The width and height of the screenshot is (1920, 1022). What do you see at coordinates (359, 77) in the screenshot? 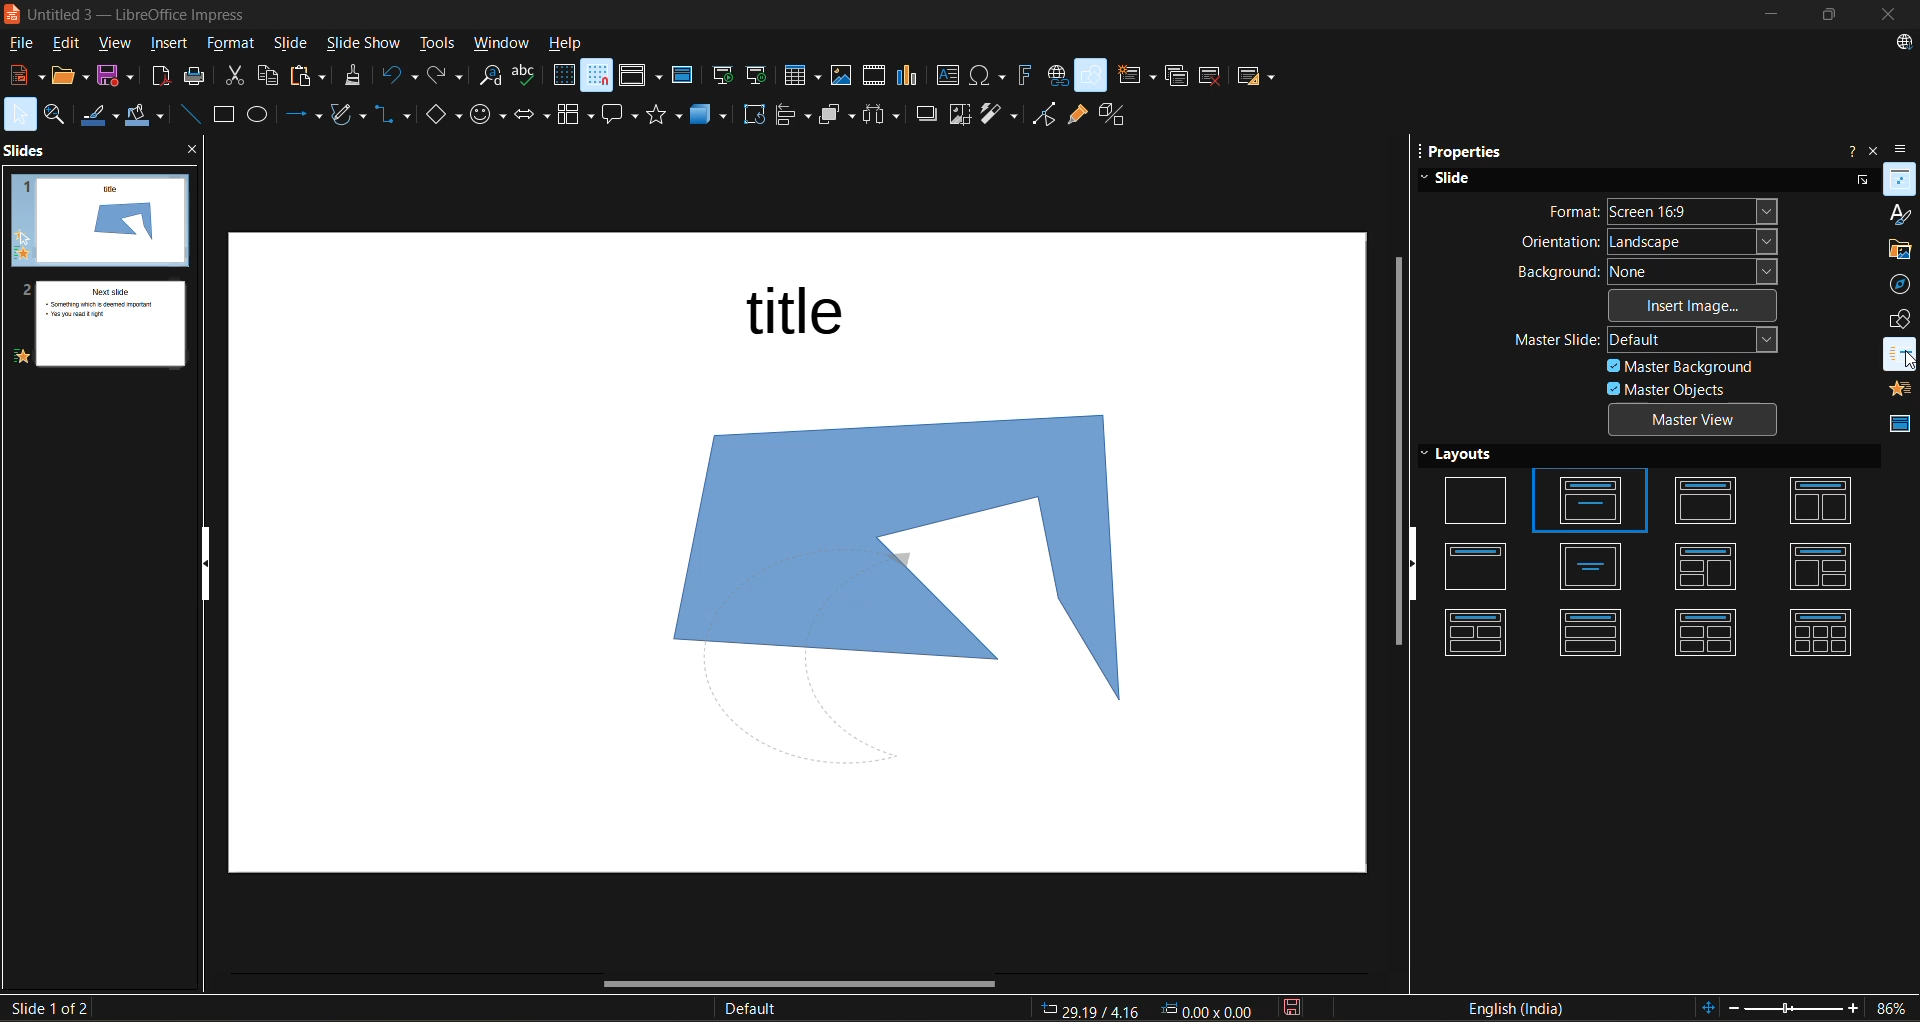
I see `clone formatting` at bounding box center [359, 77].